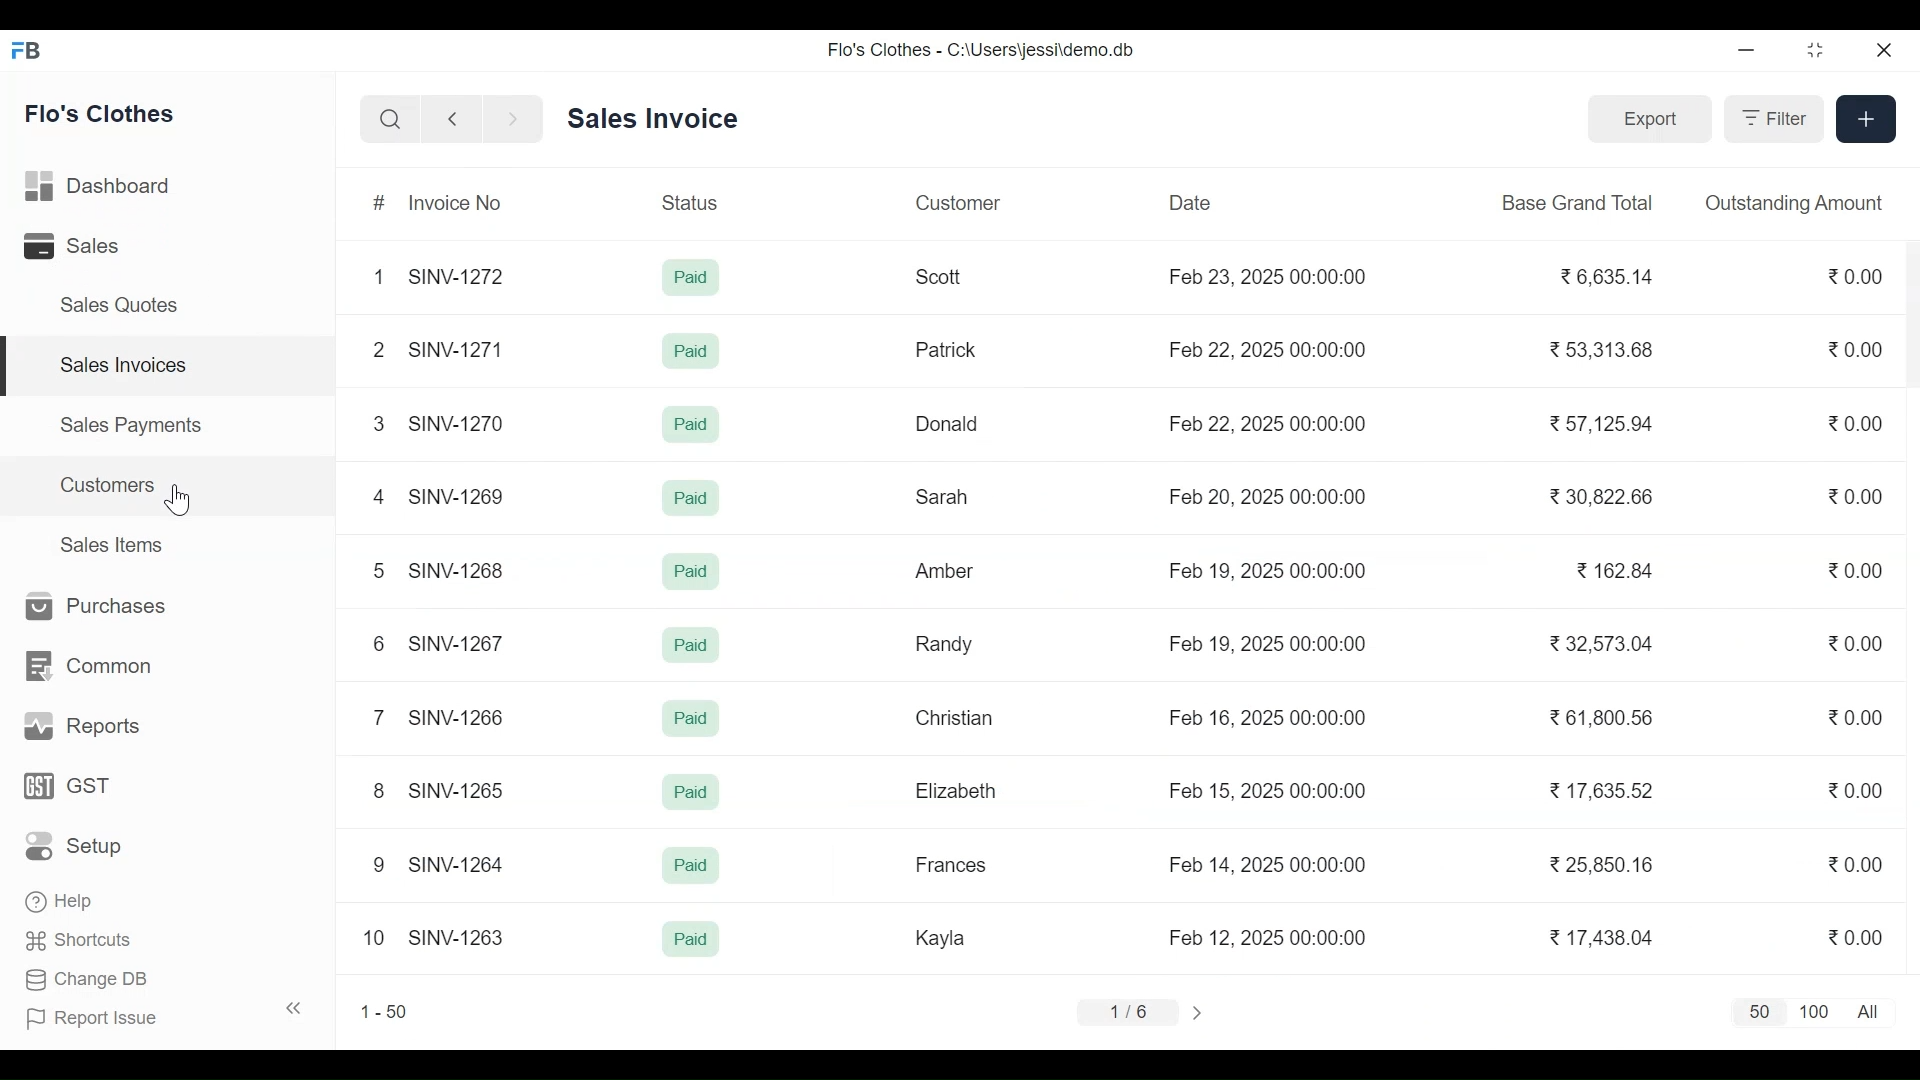 The width and height of the screenshot is (1920, 1080). Describe the element at coordinates (460, 789) in the screenshot. I see `SINV-1265` at that location.